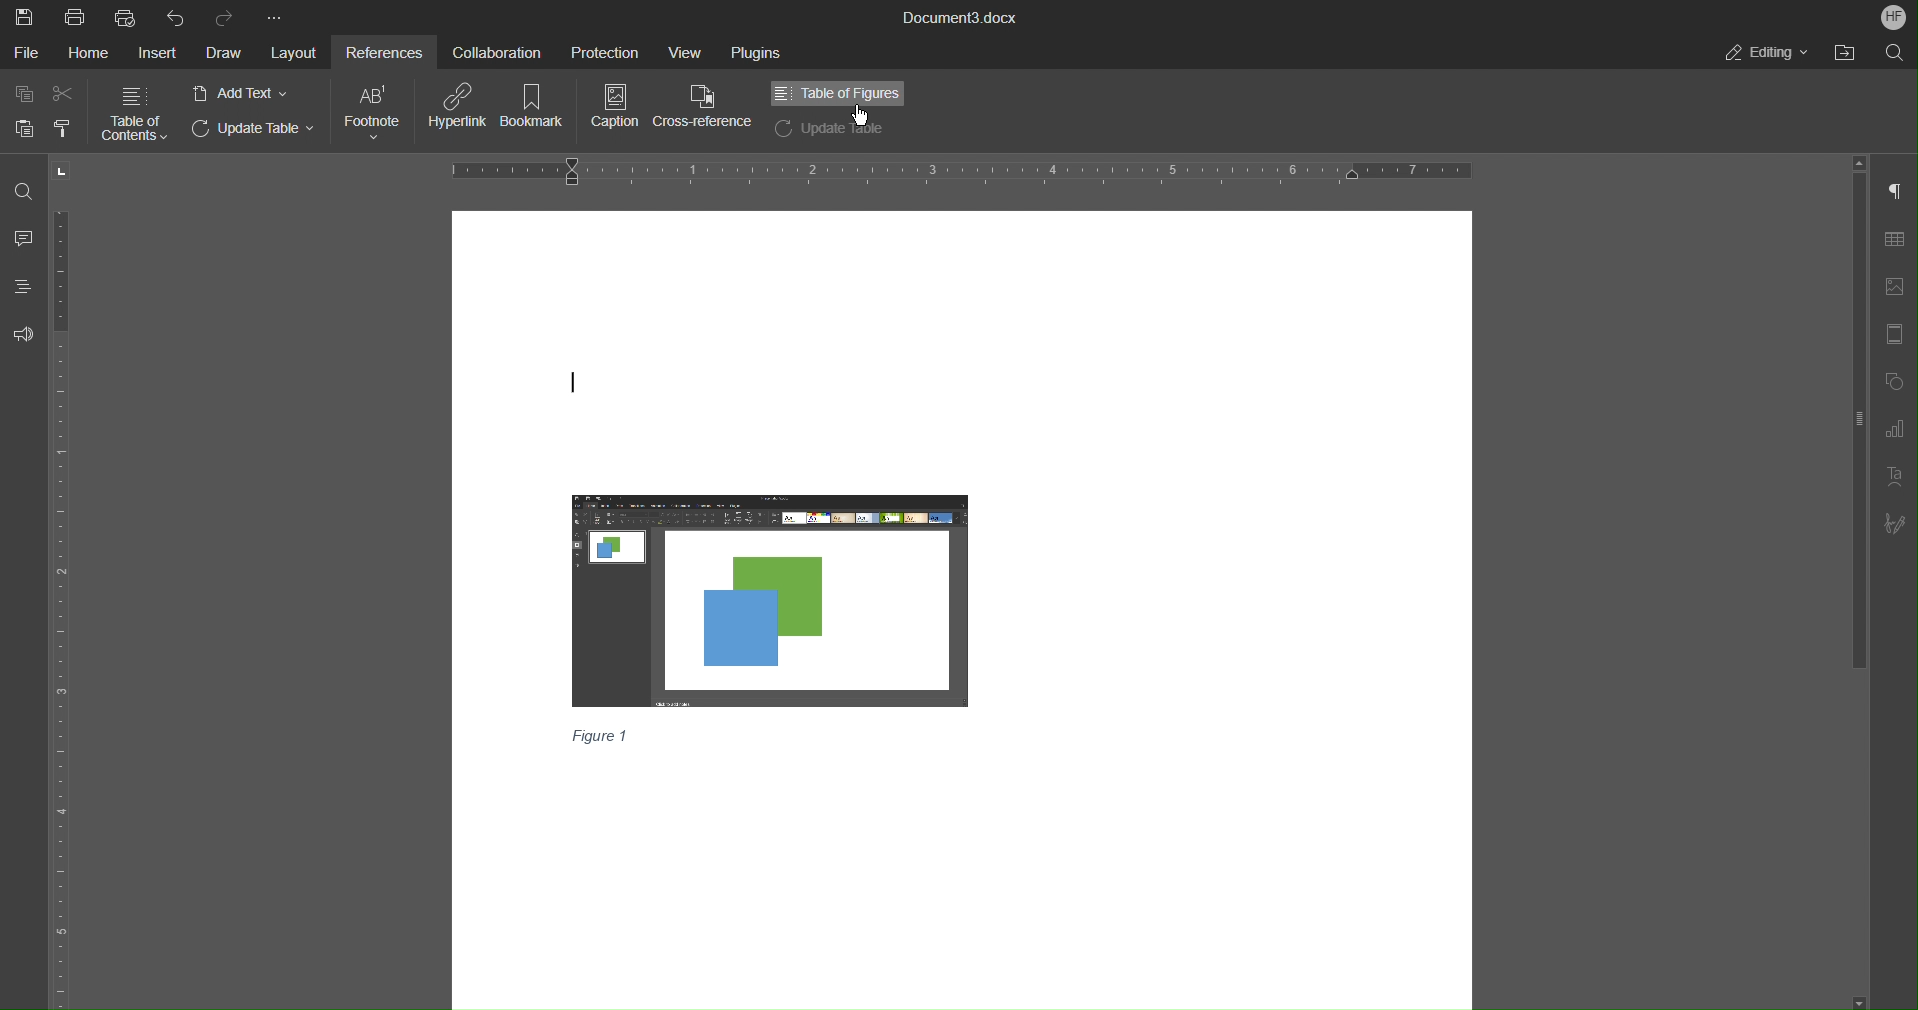  What do you see at coordinates (29, 53) in the screenshot?
I see `File` at bounding box center [29, 53].